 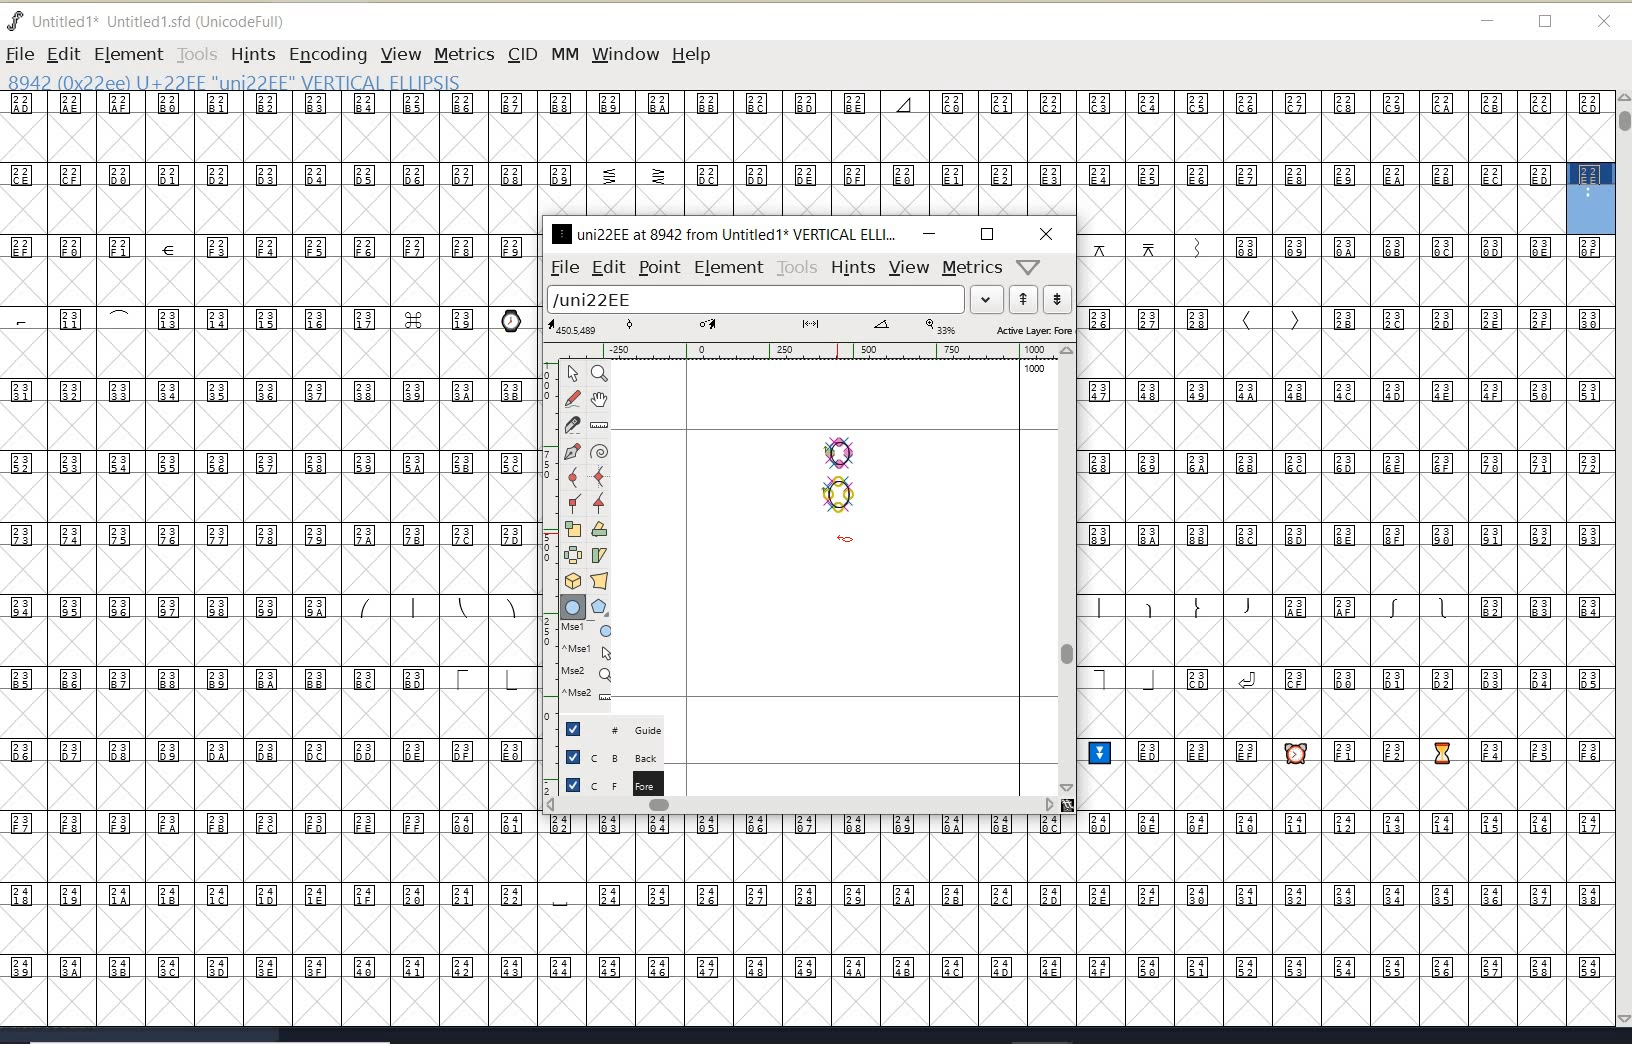 What do you see at coordinates (16, 21) in the screenshot?
I see `fontforge logo` at bounding box center [16, 21].